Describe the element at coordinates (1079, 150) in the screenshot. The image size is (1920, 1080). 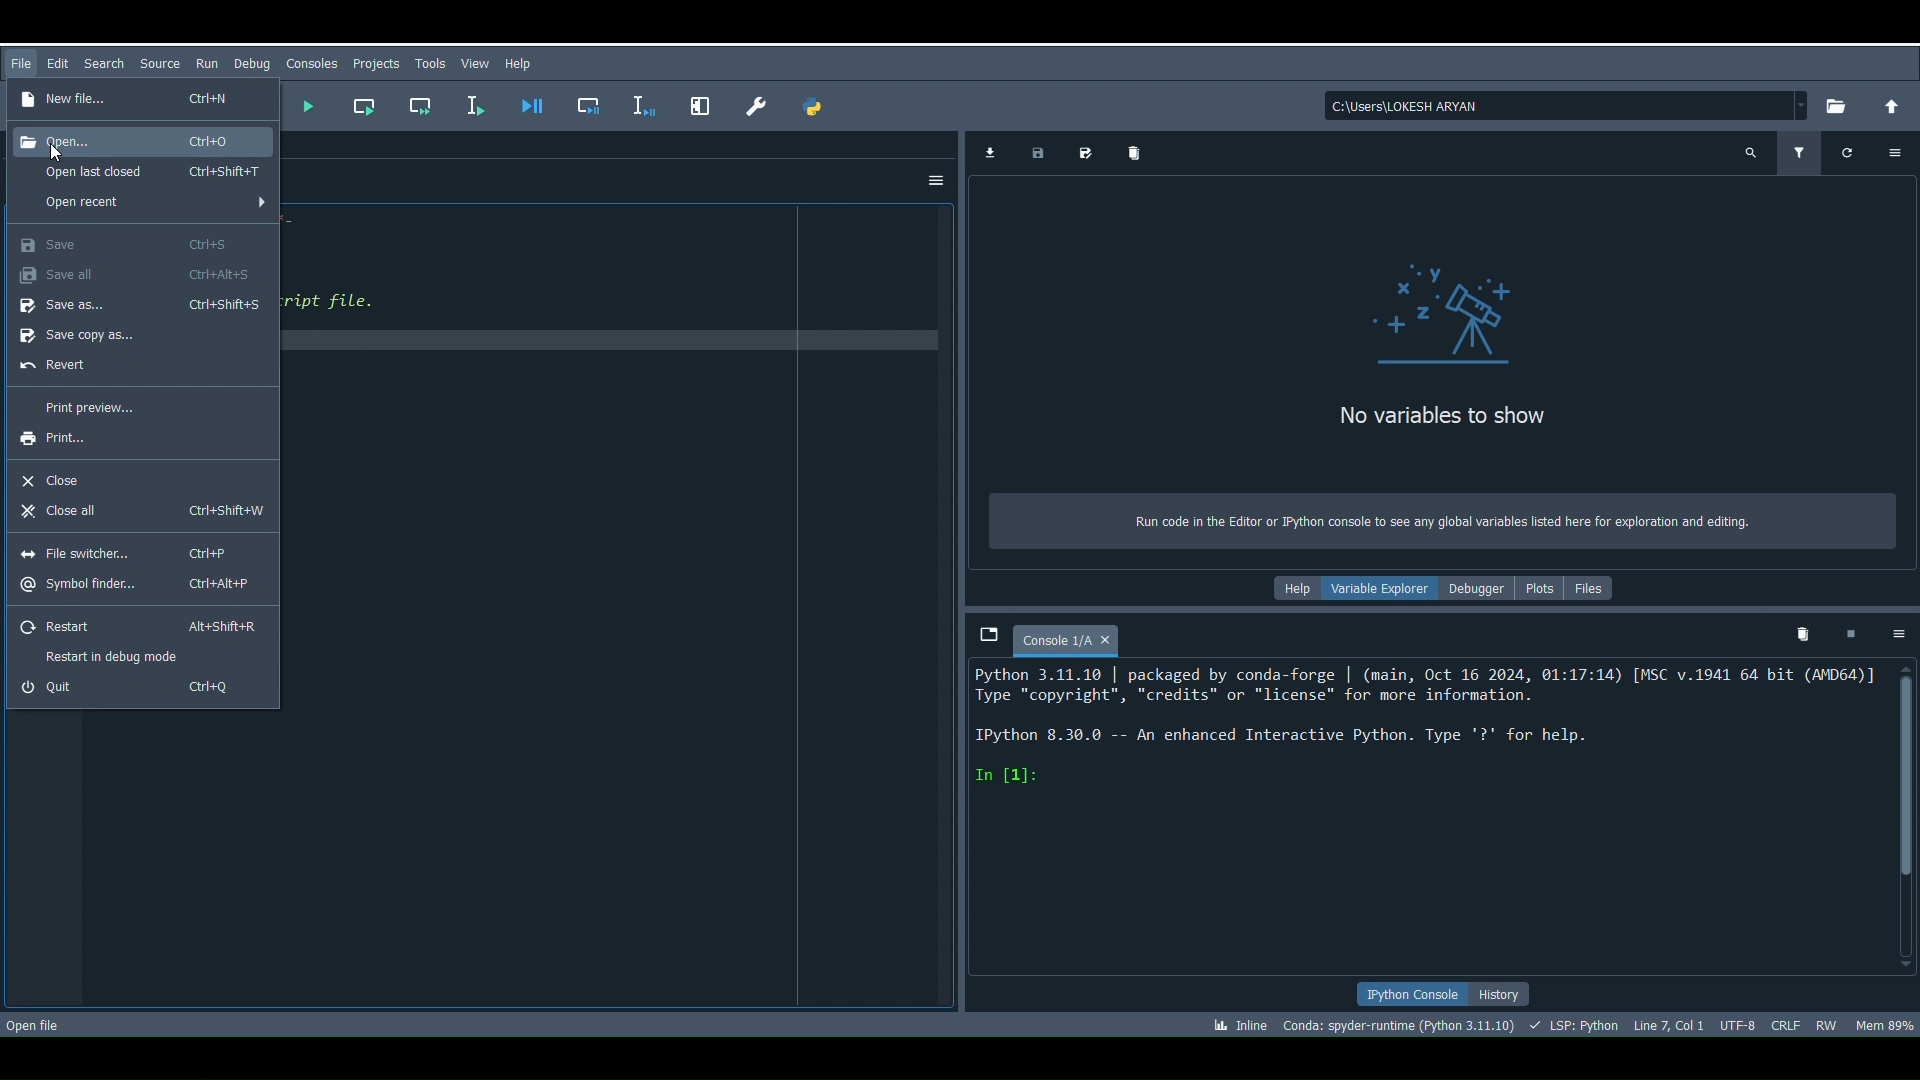
I see `Save data as` at that location.